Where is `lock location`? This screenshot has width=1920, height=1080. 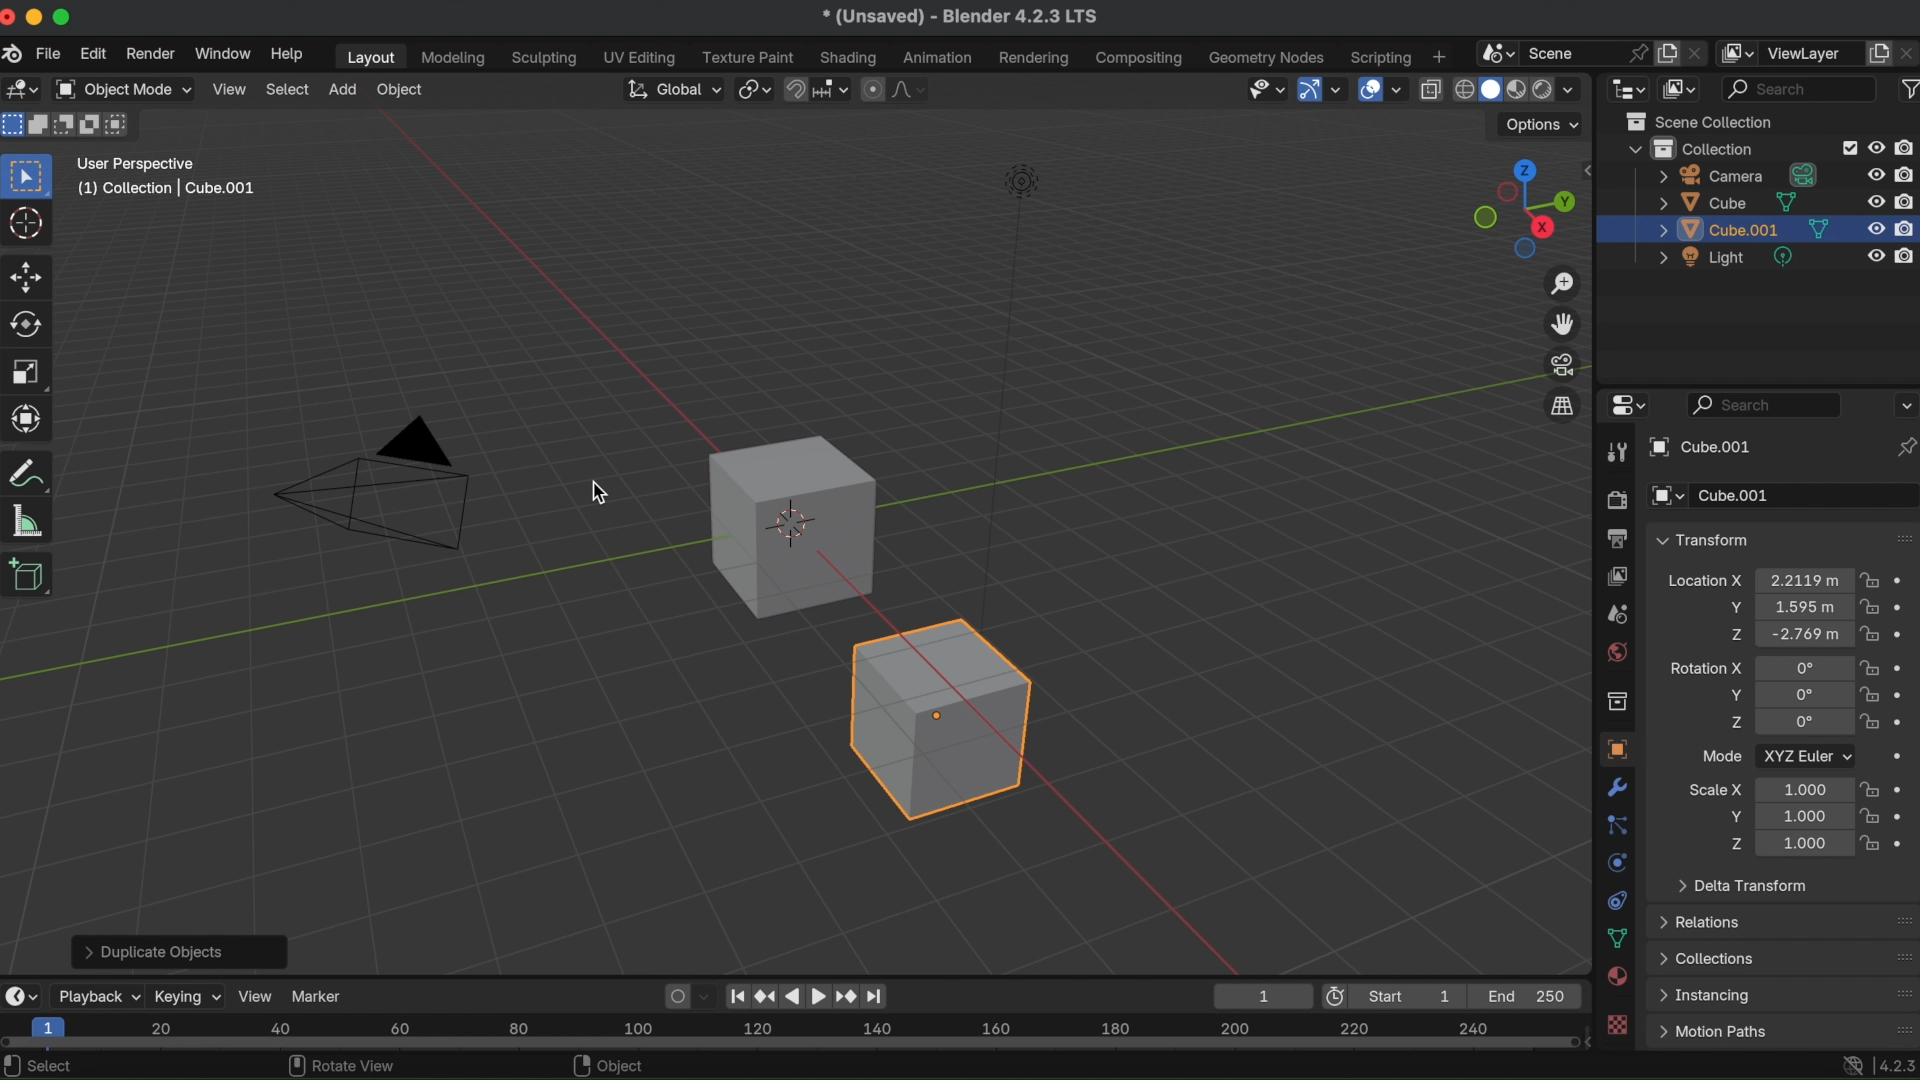 lock location is located at coordinates (1870, 583).